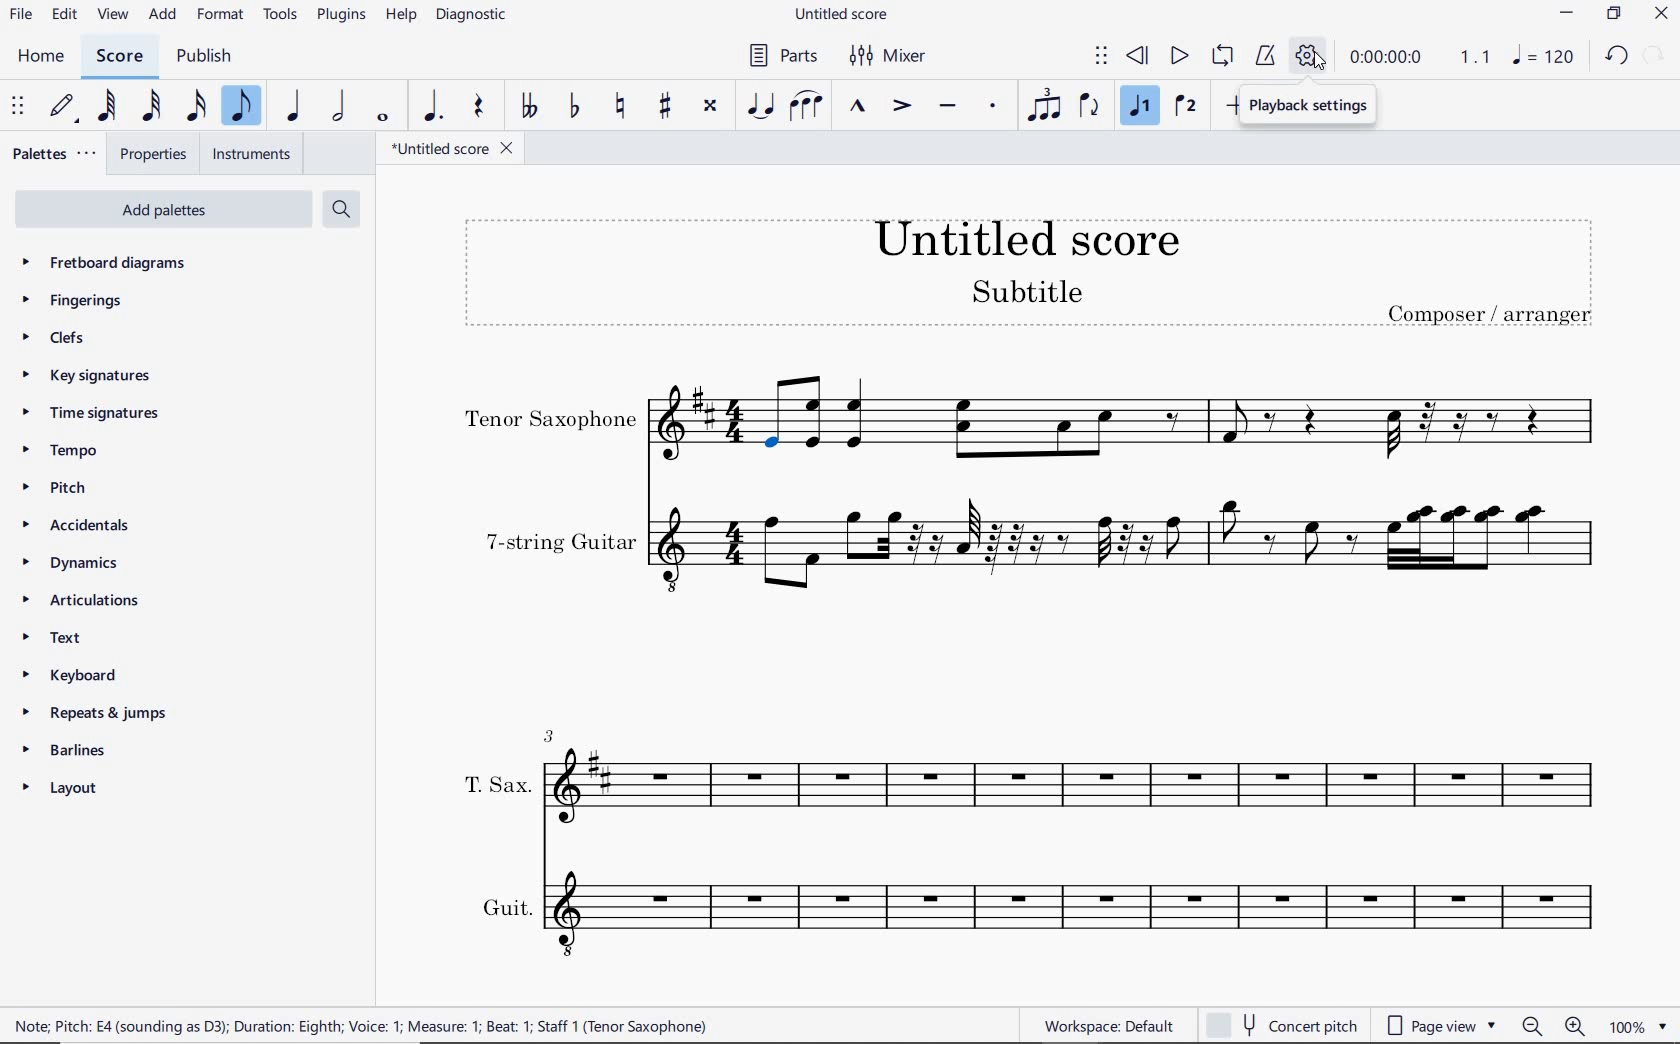  I want to click on TUPLET, so click(1042, 106).